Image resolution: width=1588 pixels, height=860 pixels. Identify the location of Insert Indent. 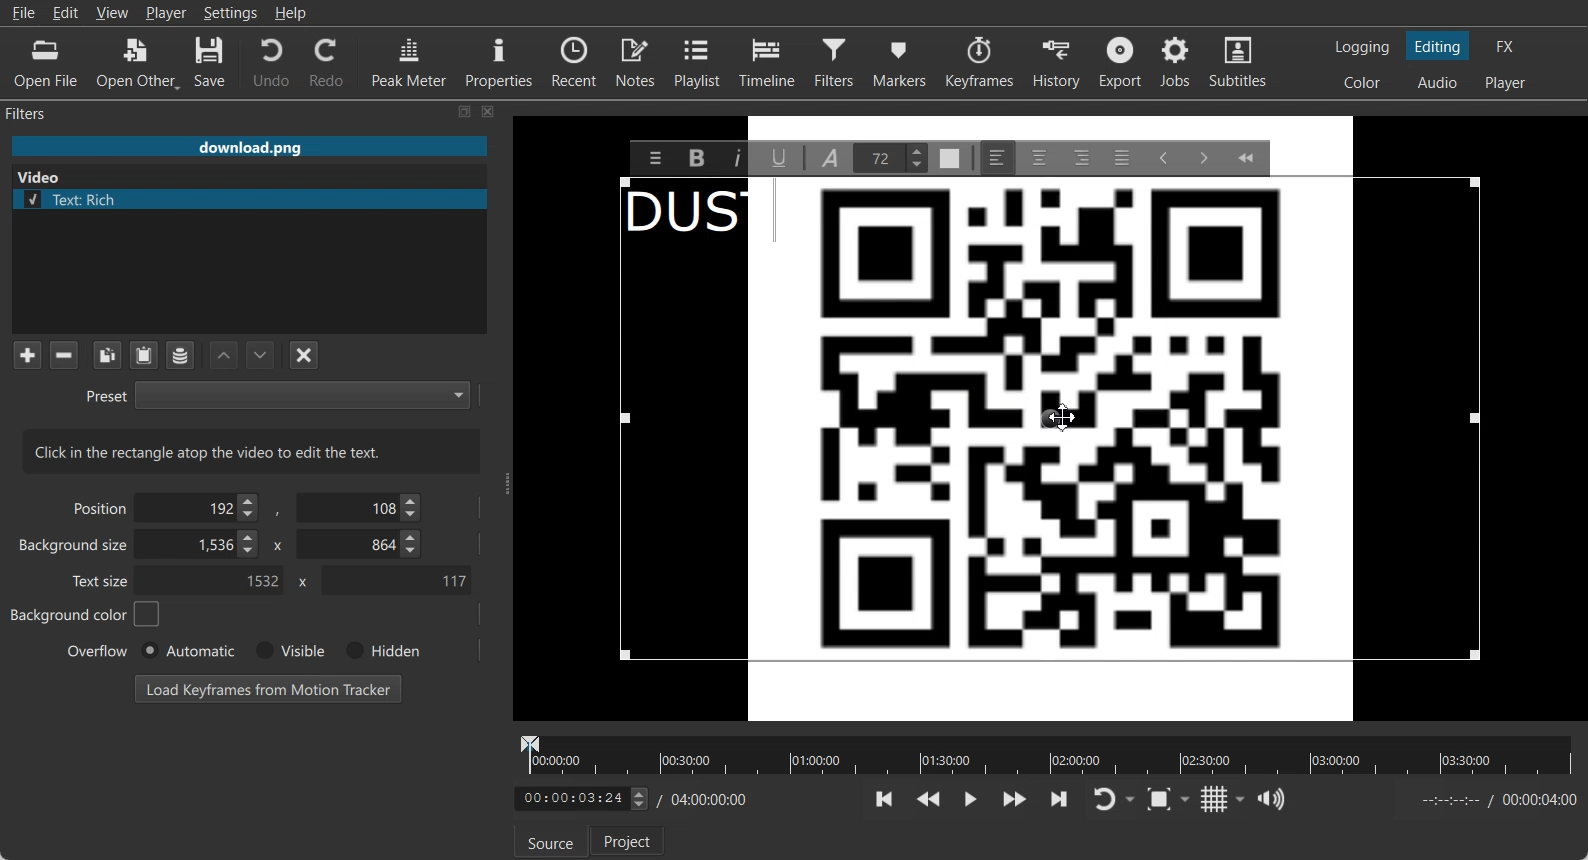
(1202, 157).